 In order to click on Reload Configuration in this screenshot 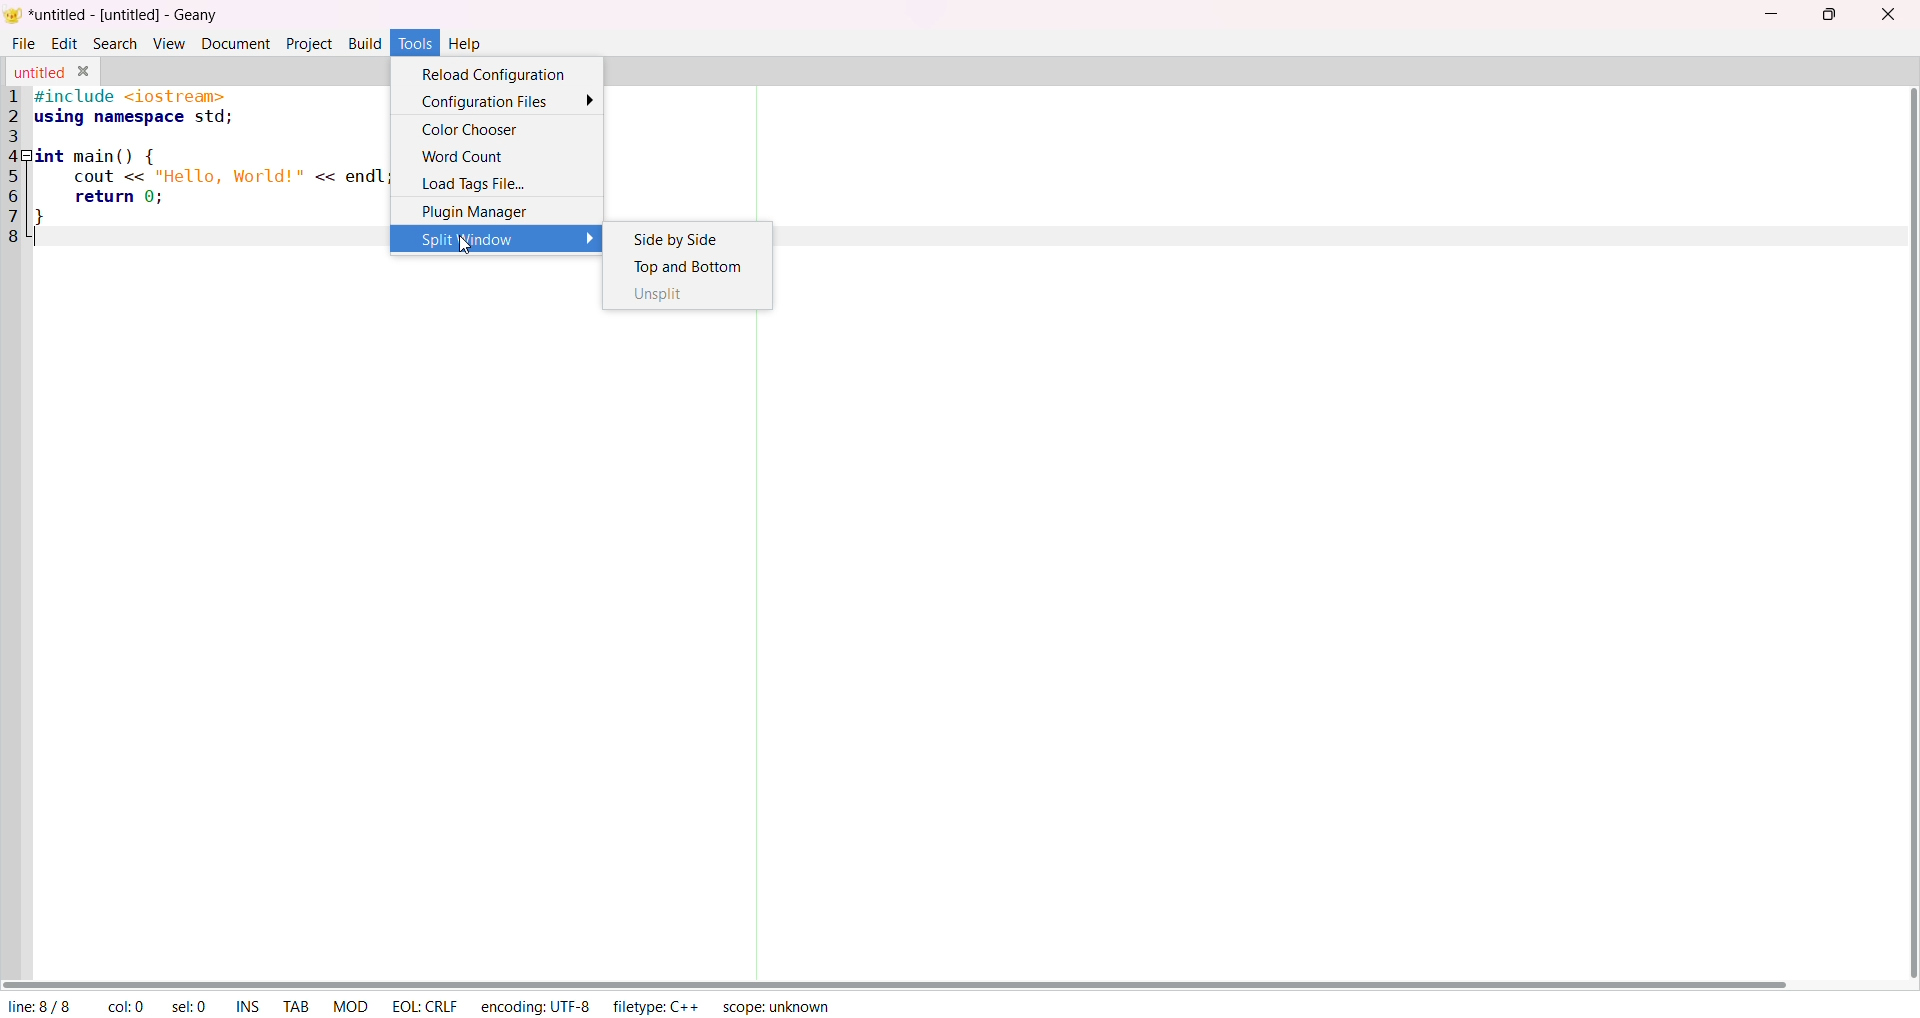, I will do `click(498, 72)`.